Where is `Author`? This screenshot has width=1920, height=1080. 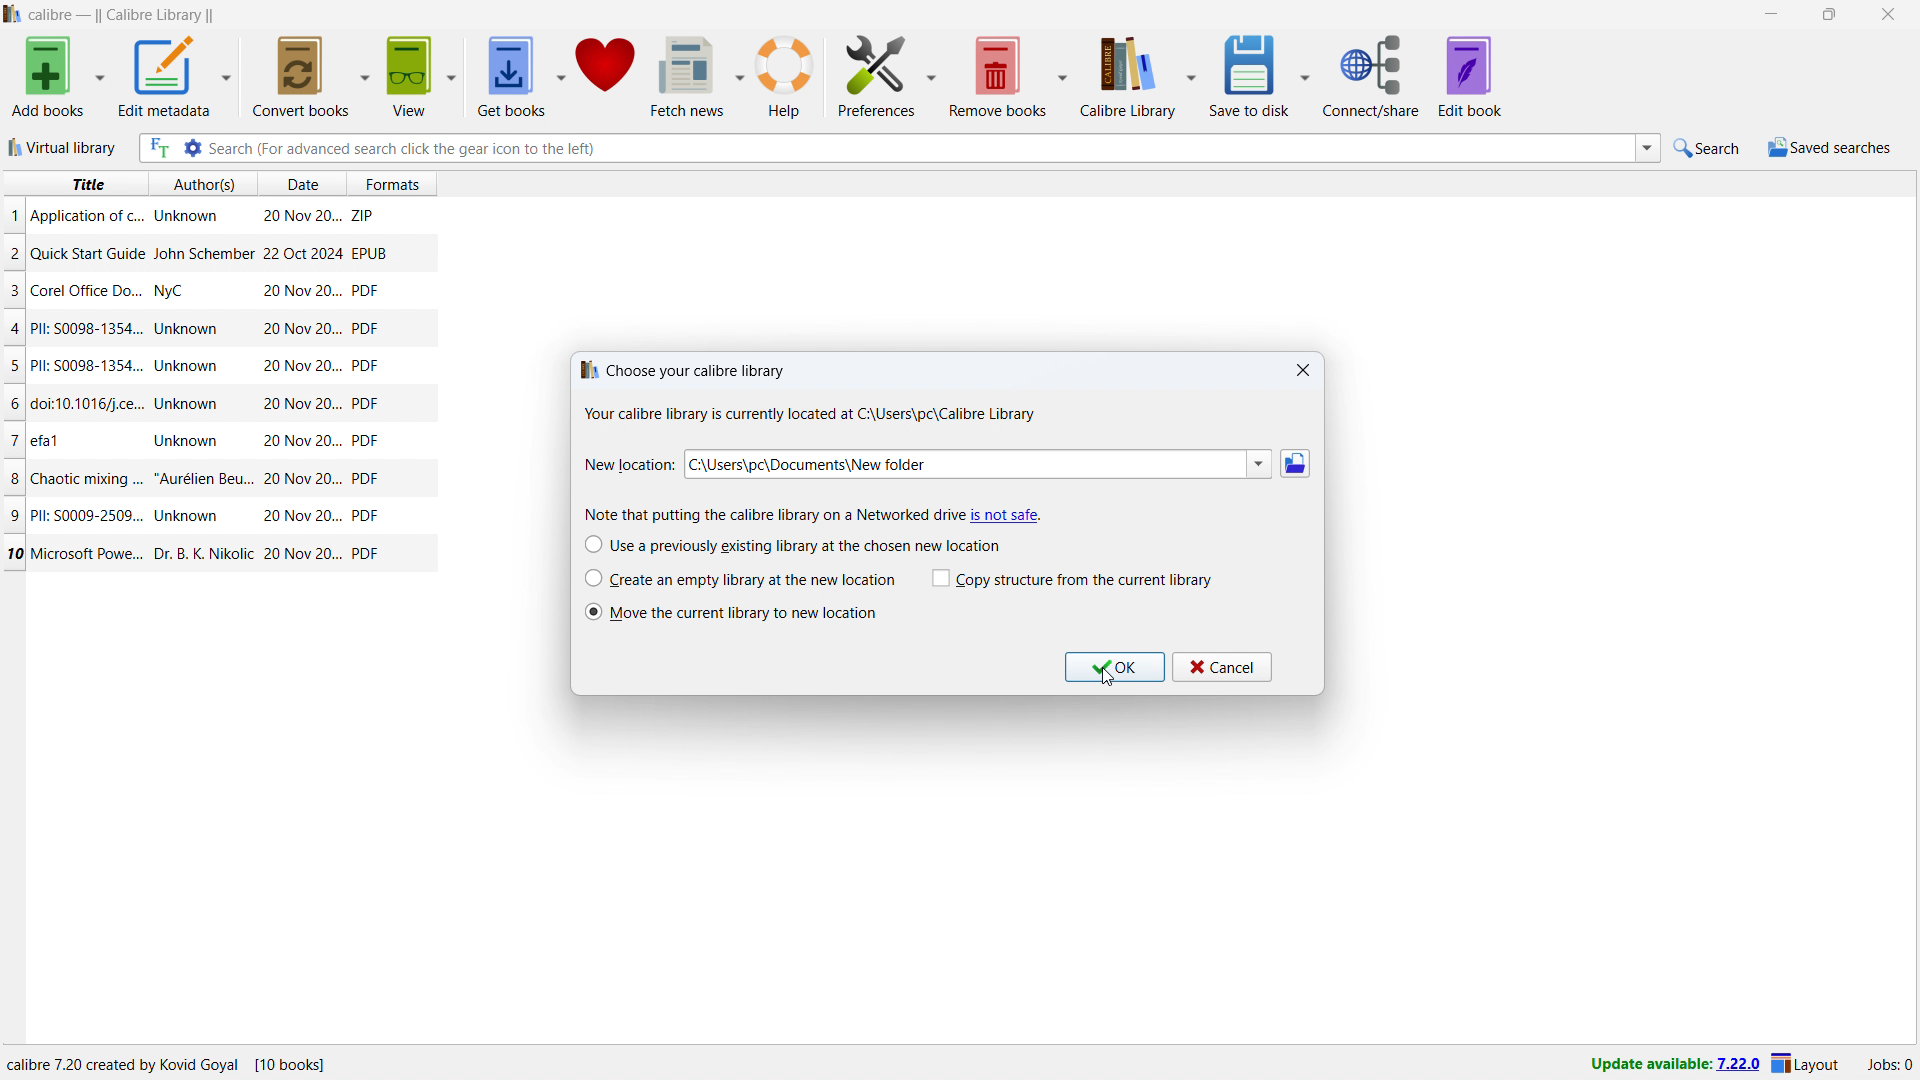
Author is located at coordinates (184, 217).